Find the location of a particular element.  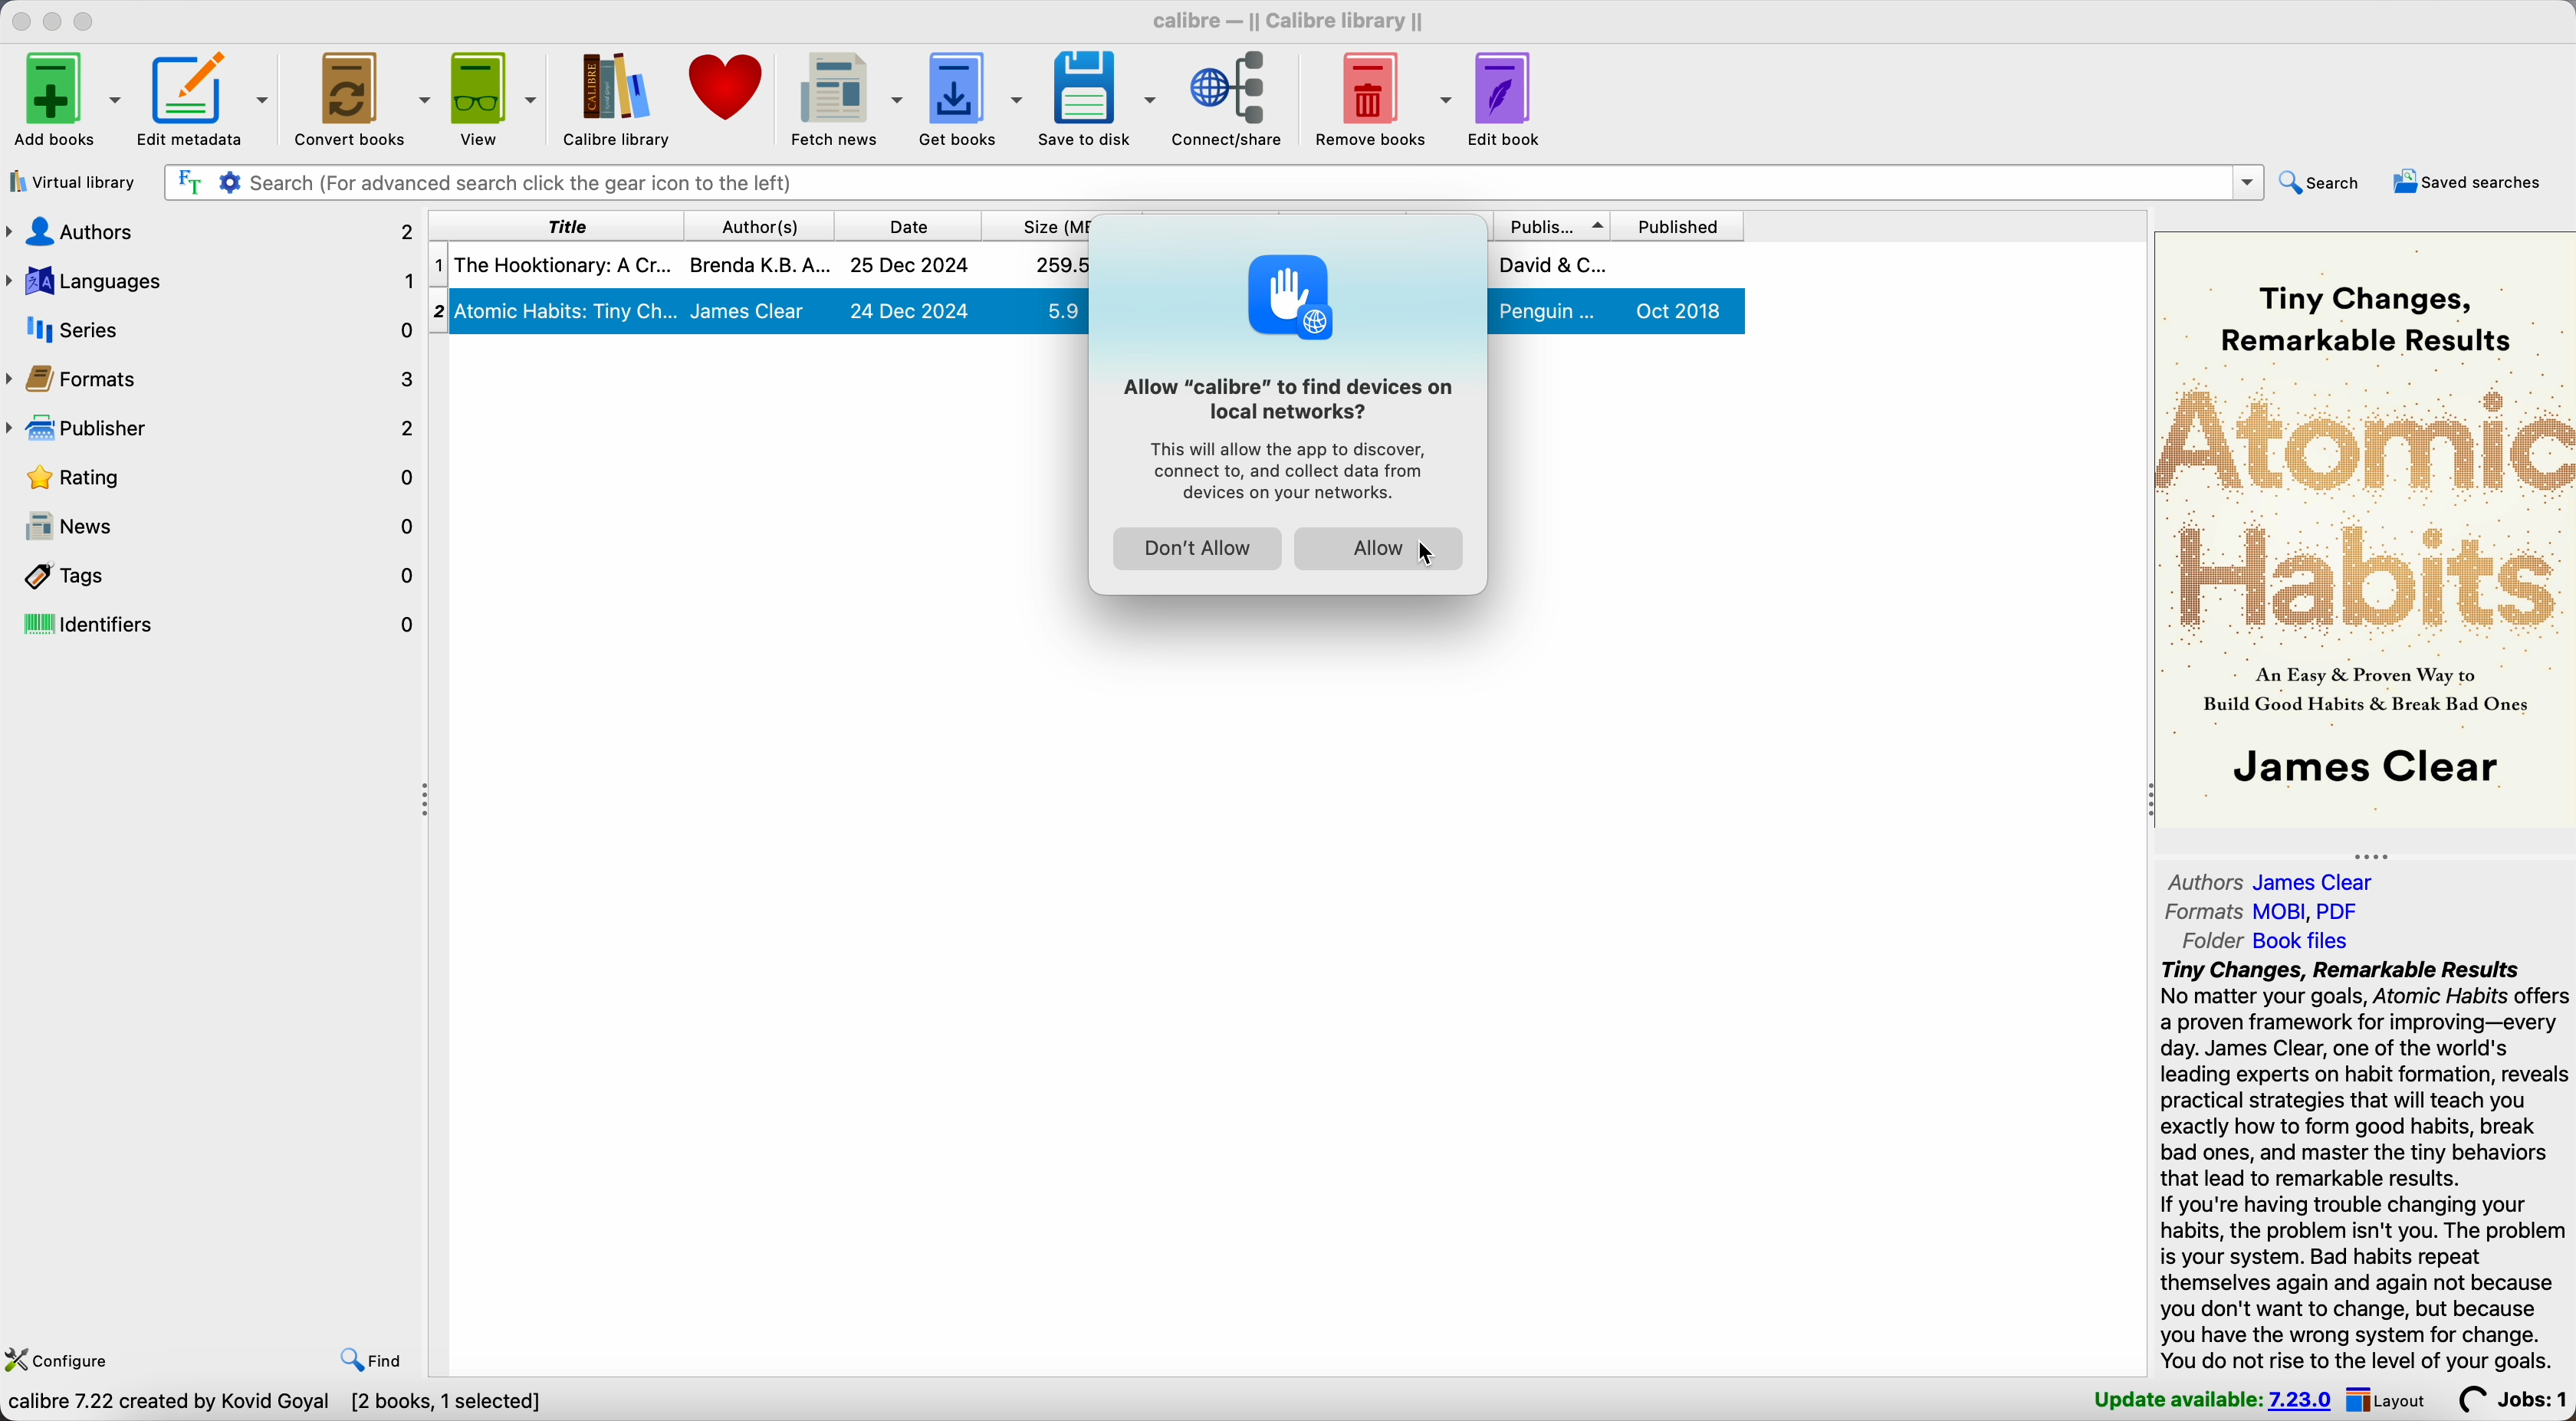

configure is located at coordinates (64, 1358).